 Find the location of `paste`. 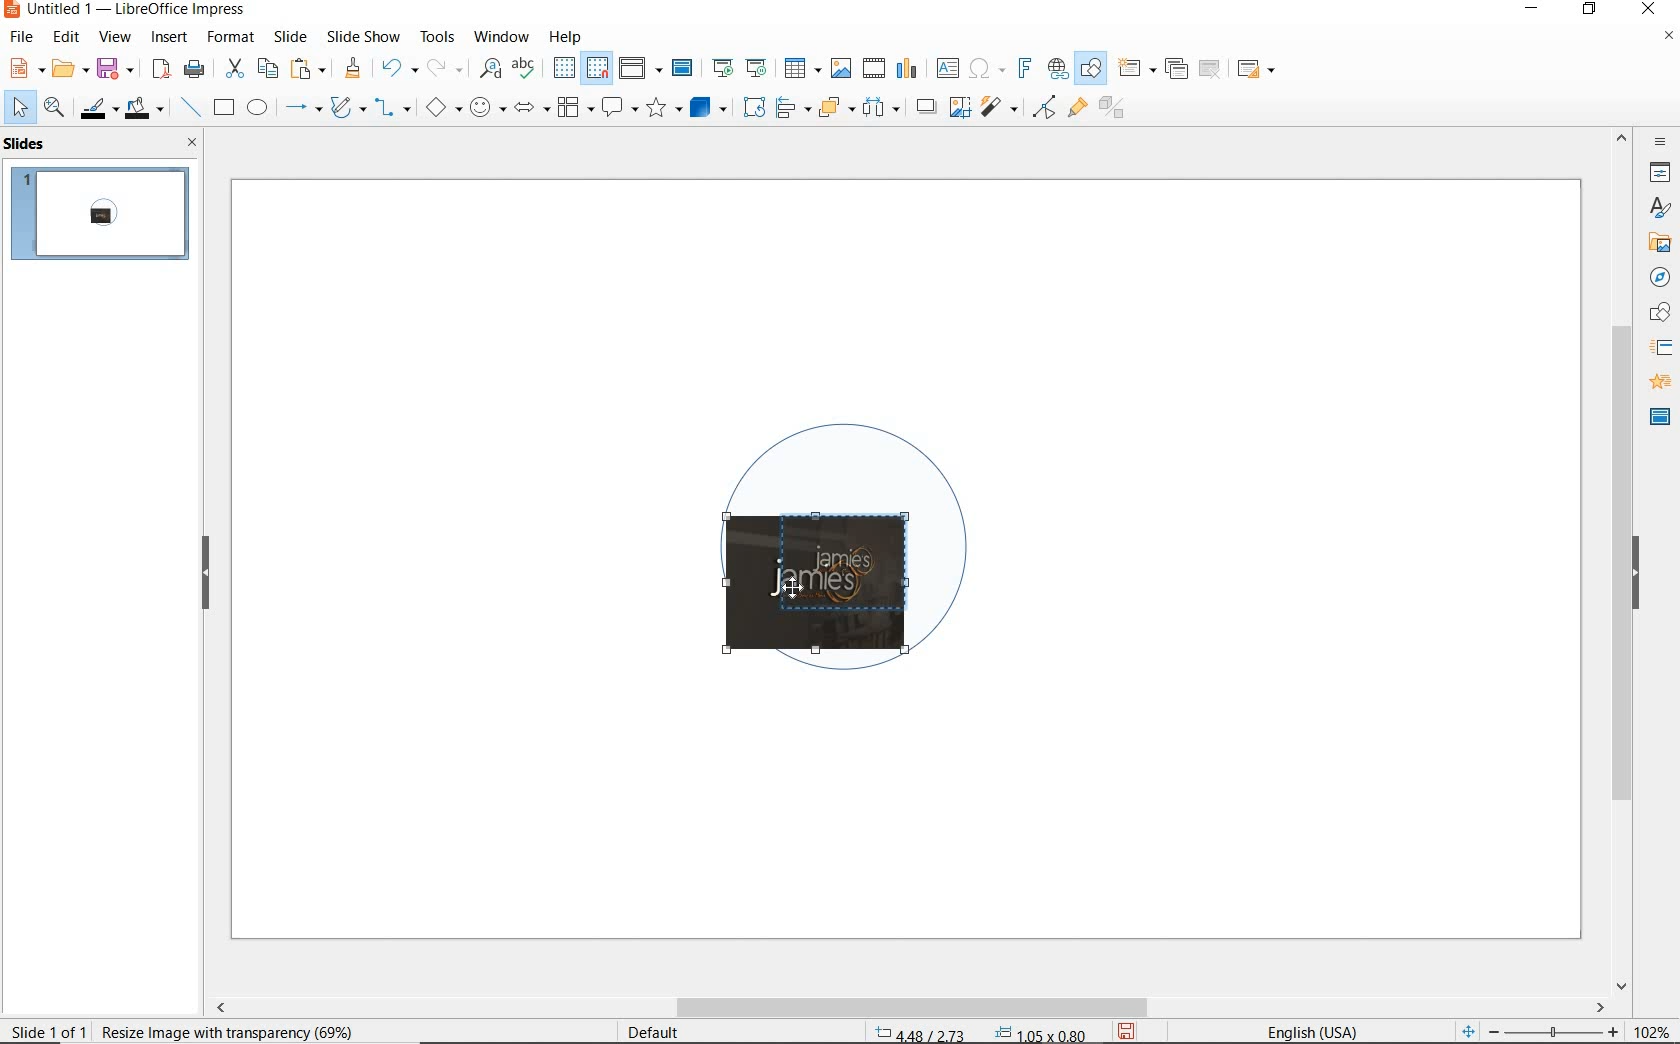

paste is located at coordinates (309, 69).